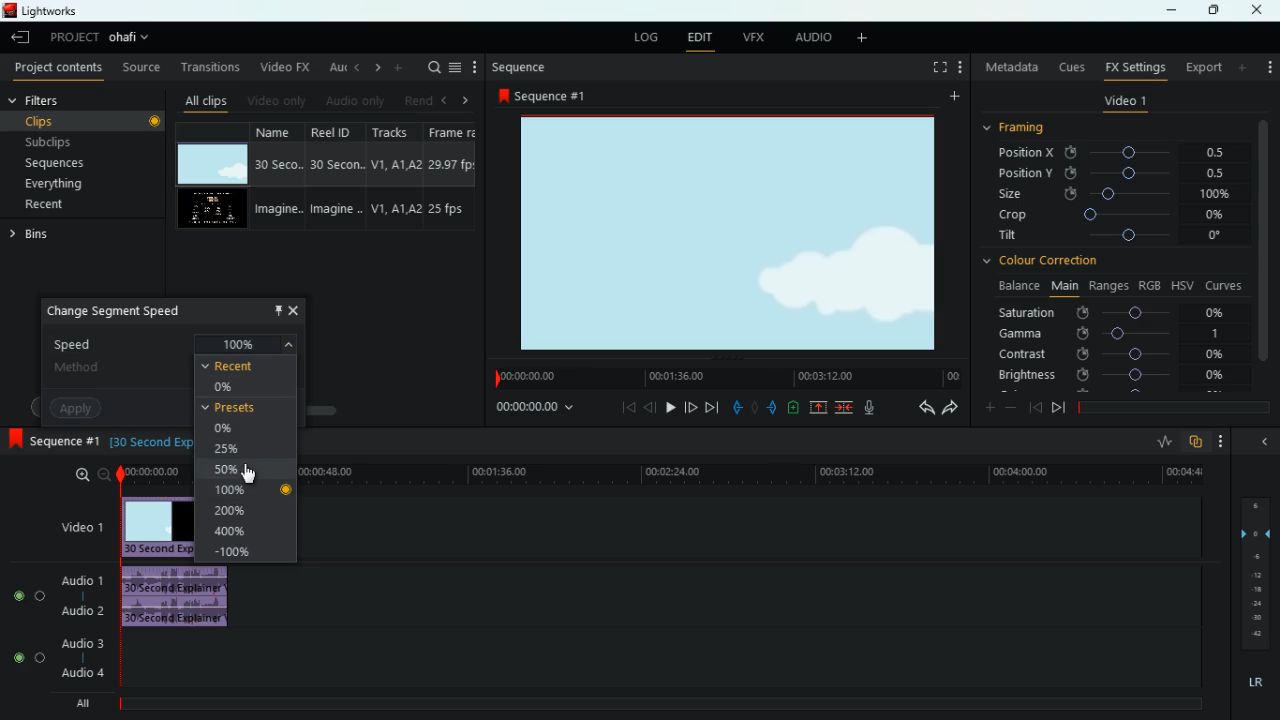 Image resolution: width=1280 pixels, height=720 pixels. What do you see at coordinates (79, 405) in the screenshot?
I see `apply` at bounding box center [79, 405].